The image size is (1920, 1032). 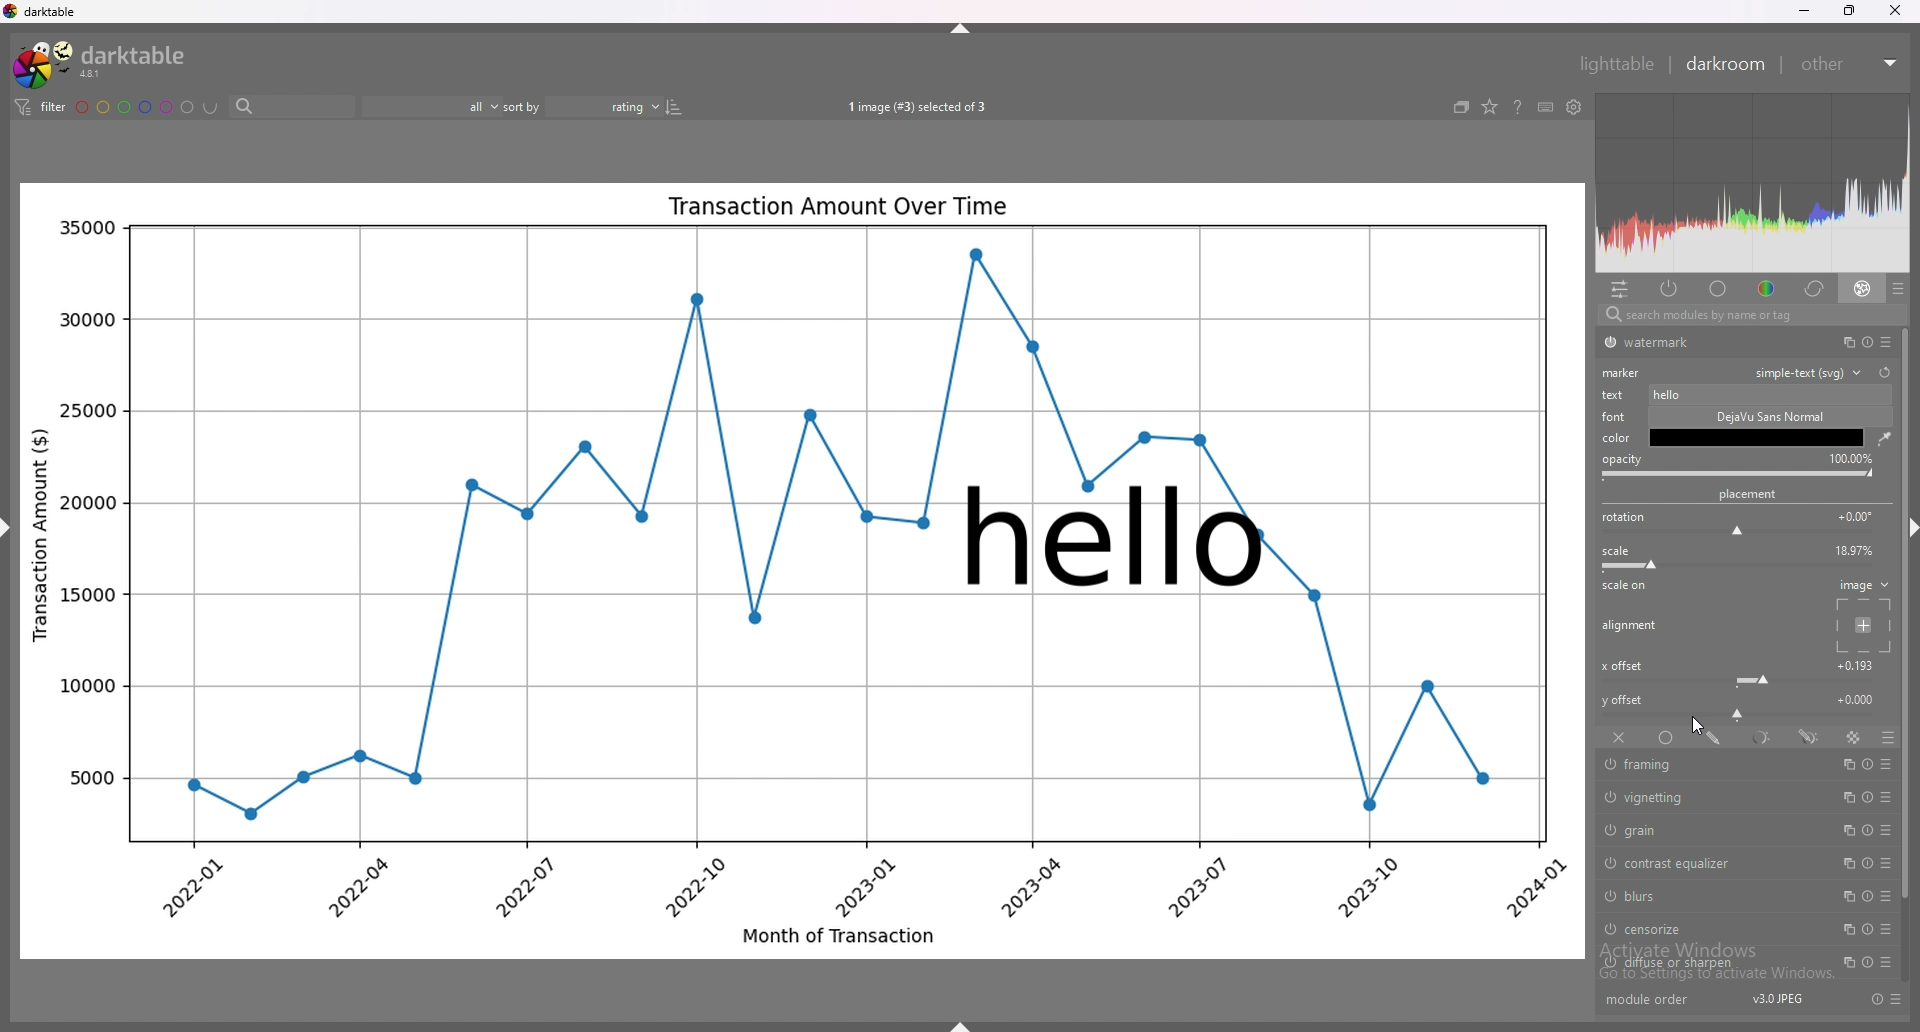 I want to click on scale percentage, so click(x=1850, y=550).